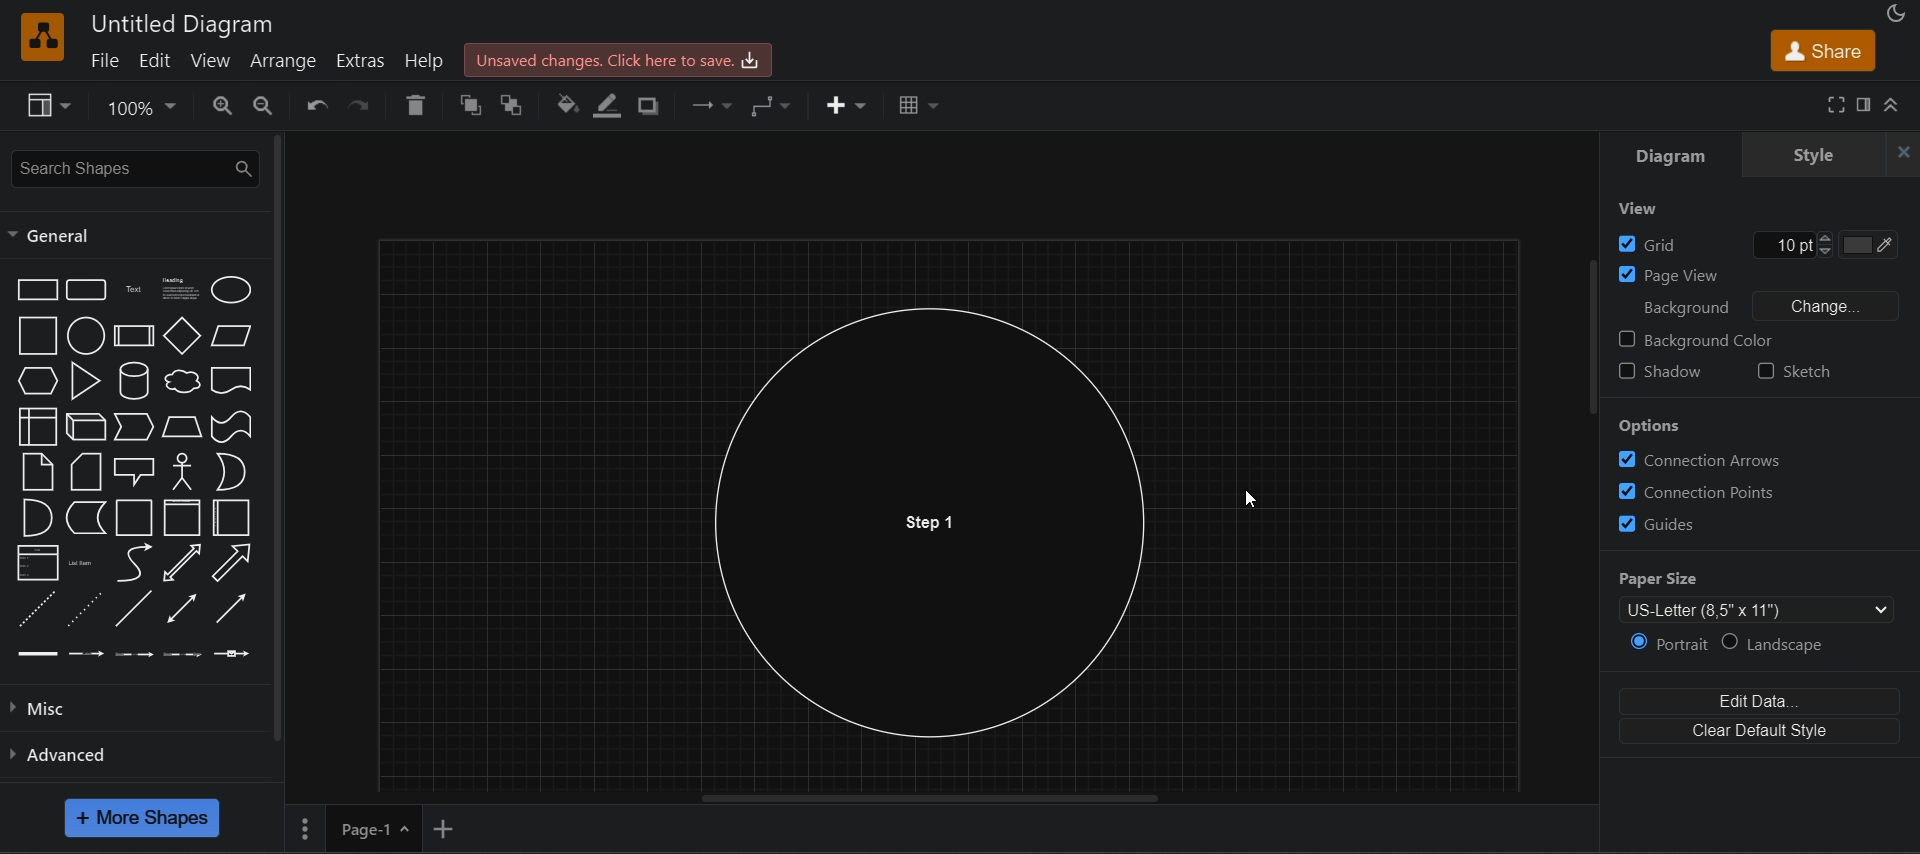  What do you see at coordinates (184, 381) in the screenshot?
I see `cloud` at bounding box center [184, 381].